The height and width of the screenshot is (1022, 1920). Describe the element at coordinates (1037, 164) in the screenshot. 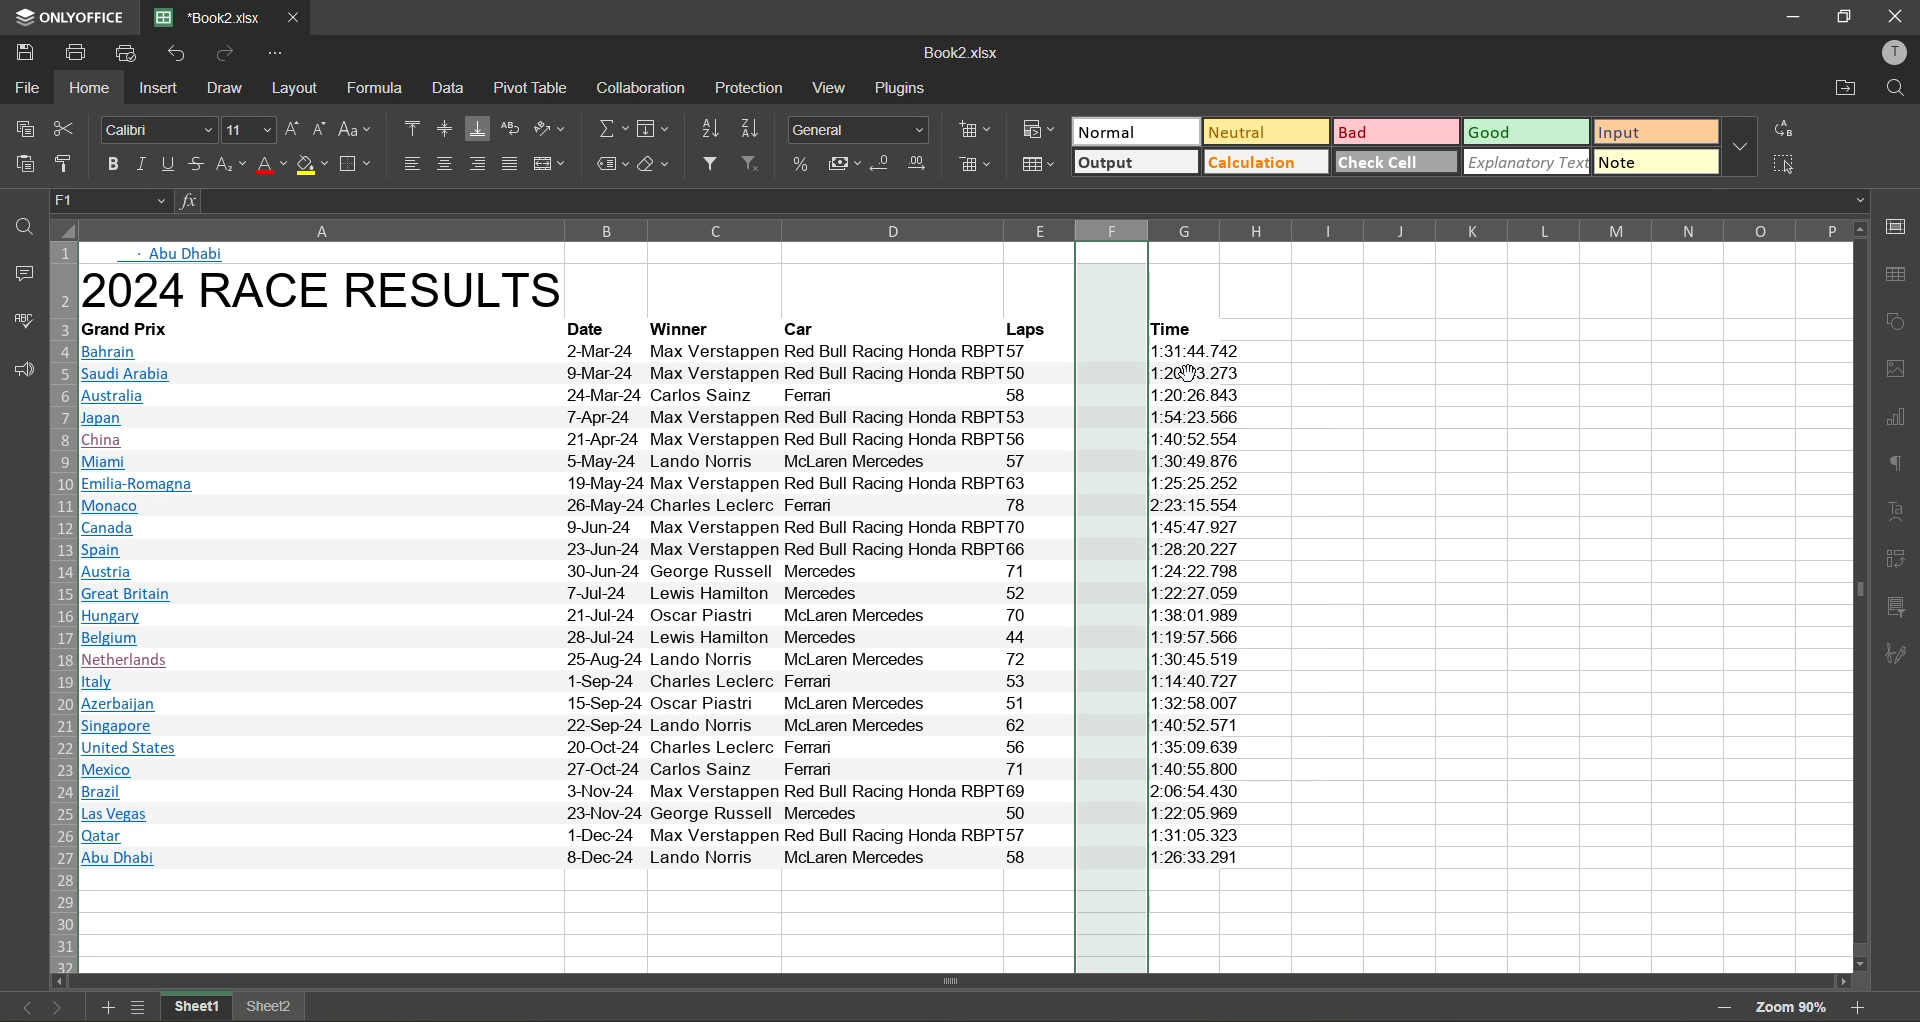

I see `format as table` at that location.